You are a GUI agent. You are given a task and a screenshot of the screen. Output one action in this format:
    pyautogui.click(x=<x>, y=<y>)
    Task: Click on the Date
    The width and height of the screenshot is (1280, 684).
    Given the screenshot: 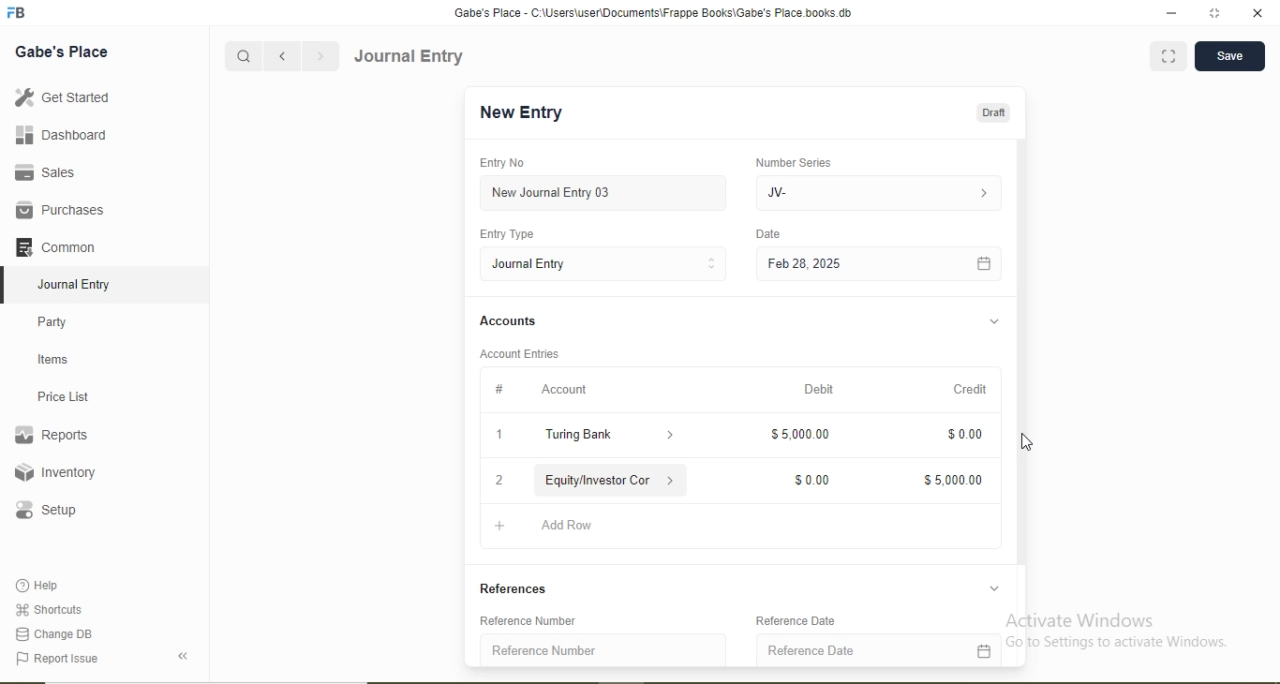 What is the action you would take?
    pyautogui.click(x=767, y=233)
    